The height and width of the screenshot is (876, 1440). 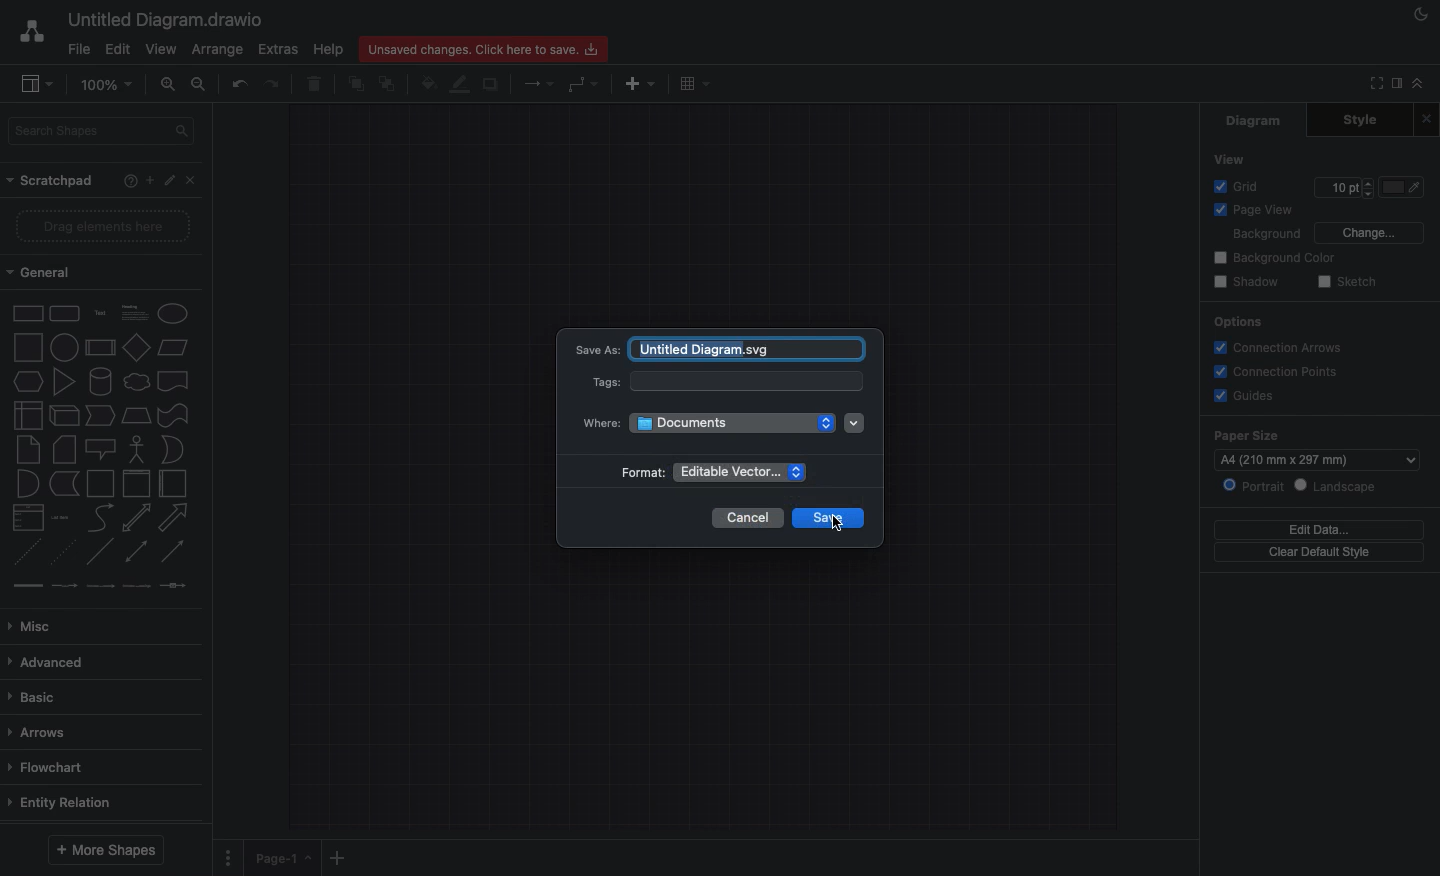 I want to click on Close, so click(x=1427, y=120).